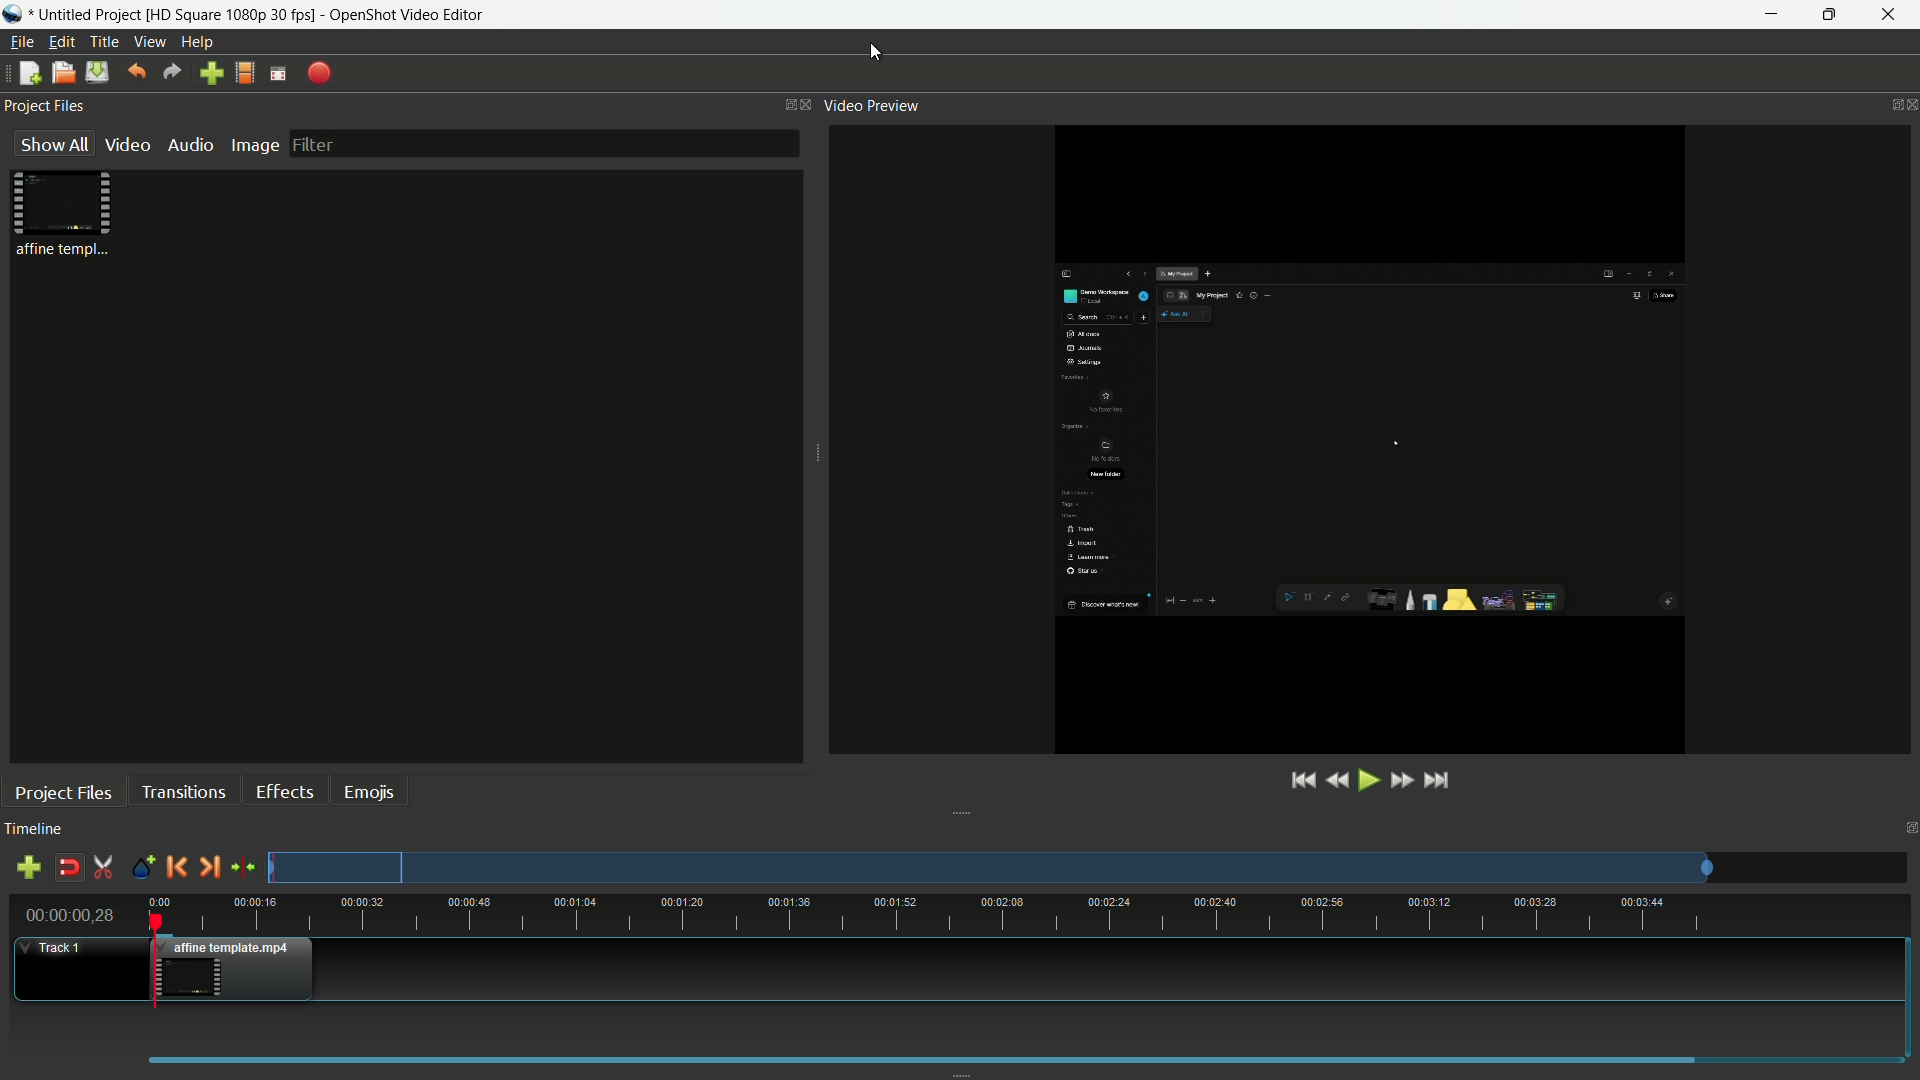 This screenshot has height=1080, width=1920. I want to click on file menu, so click(21, 42).